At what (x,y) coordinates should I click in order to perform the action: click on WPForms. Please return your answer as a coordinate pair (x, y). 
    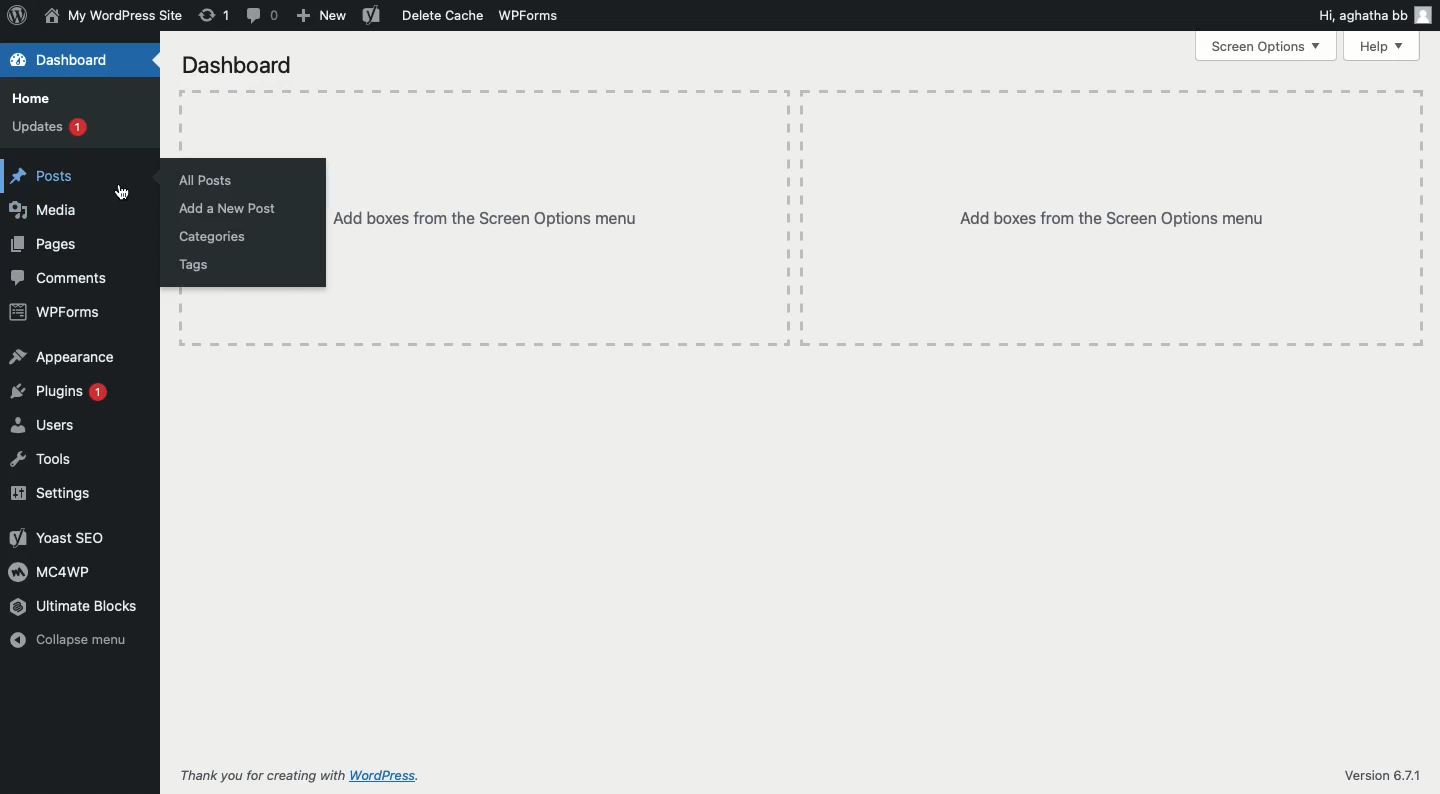
    Looking at the image, I should click on (532, 14).